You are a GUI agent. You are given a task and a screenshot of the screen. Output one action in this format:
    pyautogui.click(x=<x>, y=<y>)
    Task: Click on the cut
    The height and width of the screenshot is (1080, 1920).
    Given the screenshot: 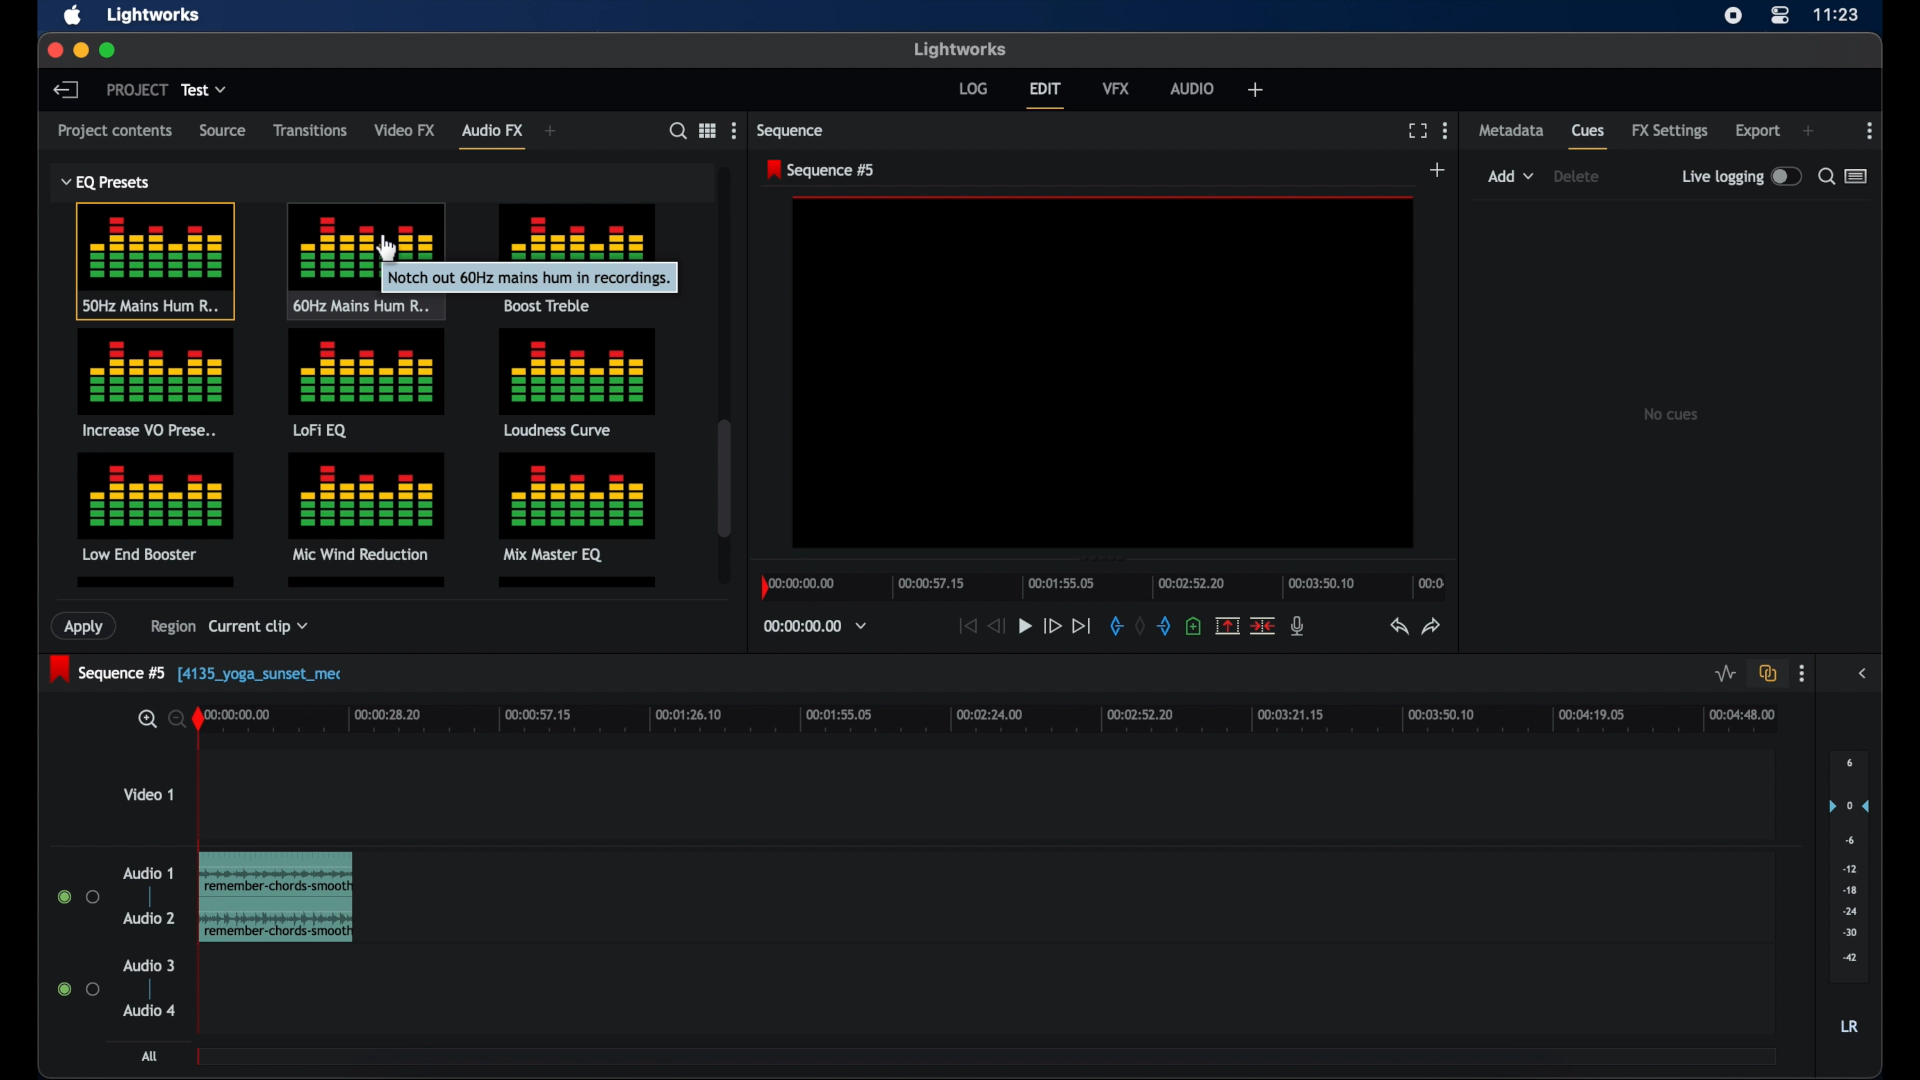 What is the action you would take?
    pyautogui.click(x=1262, y=626)
    